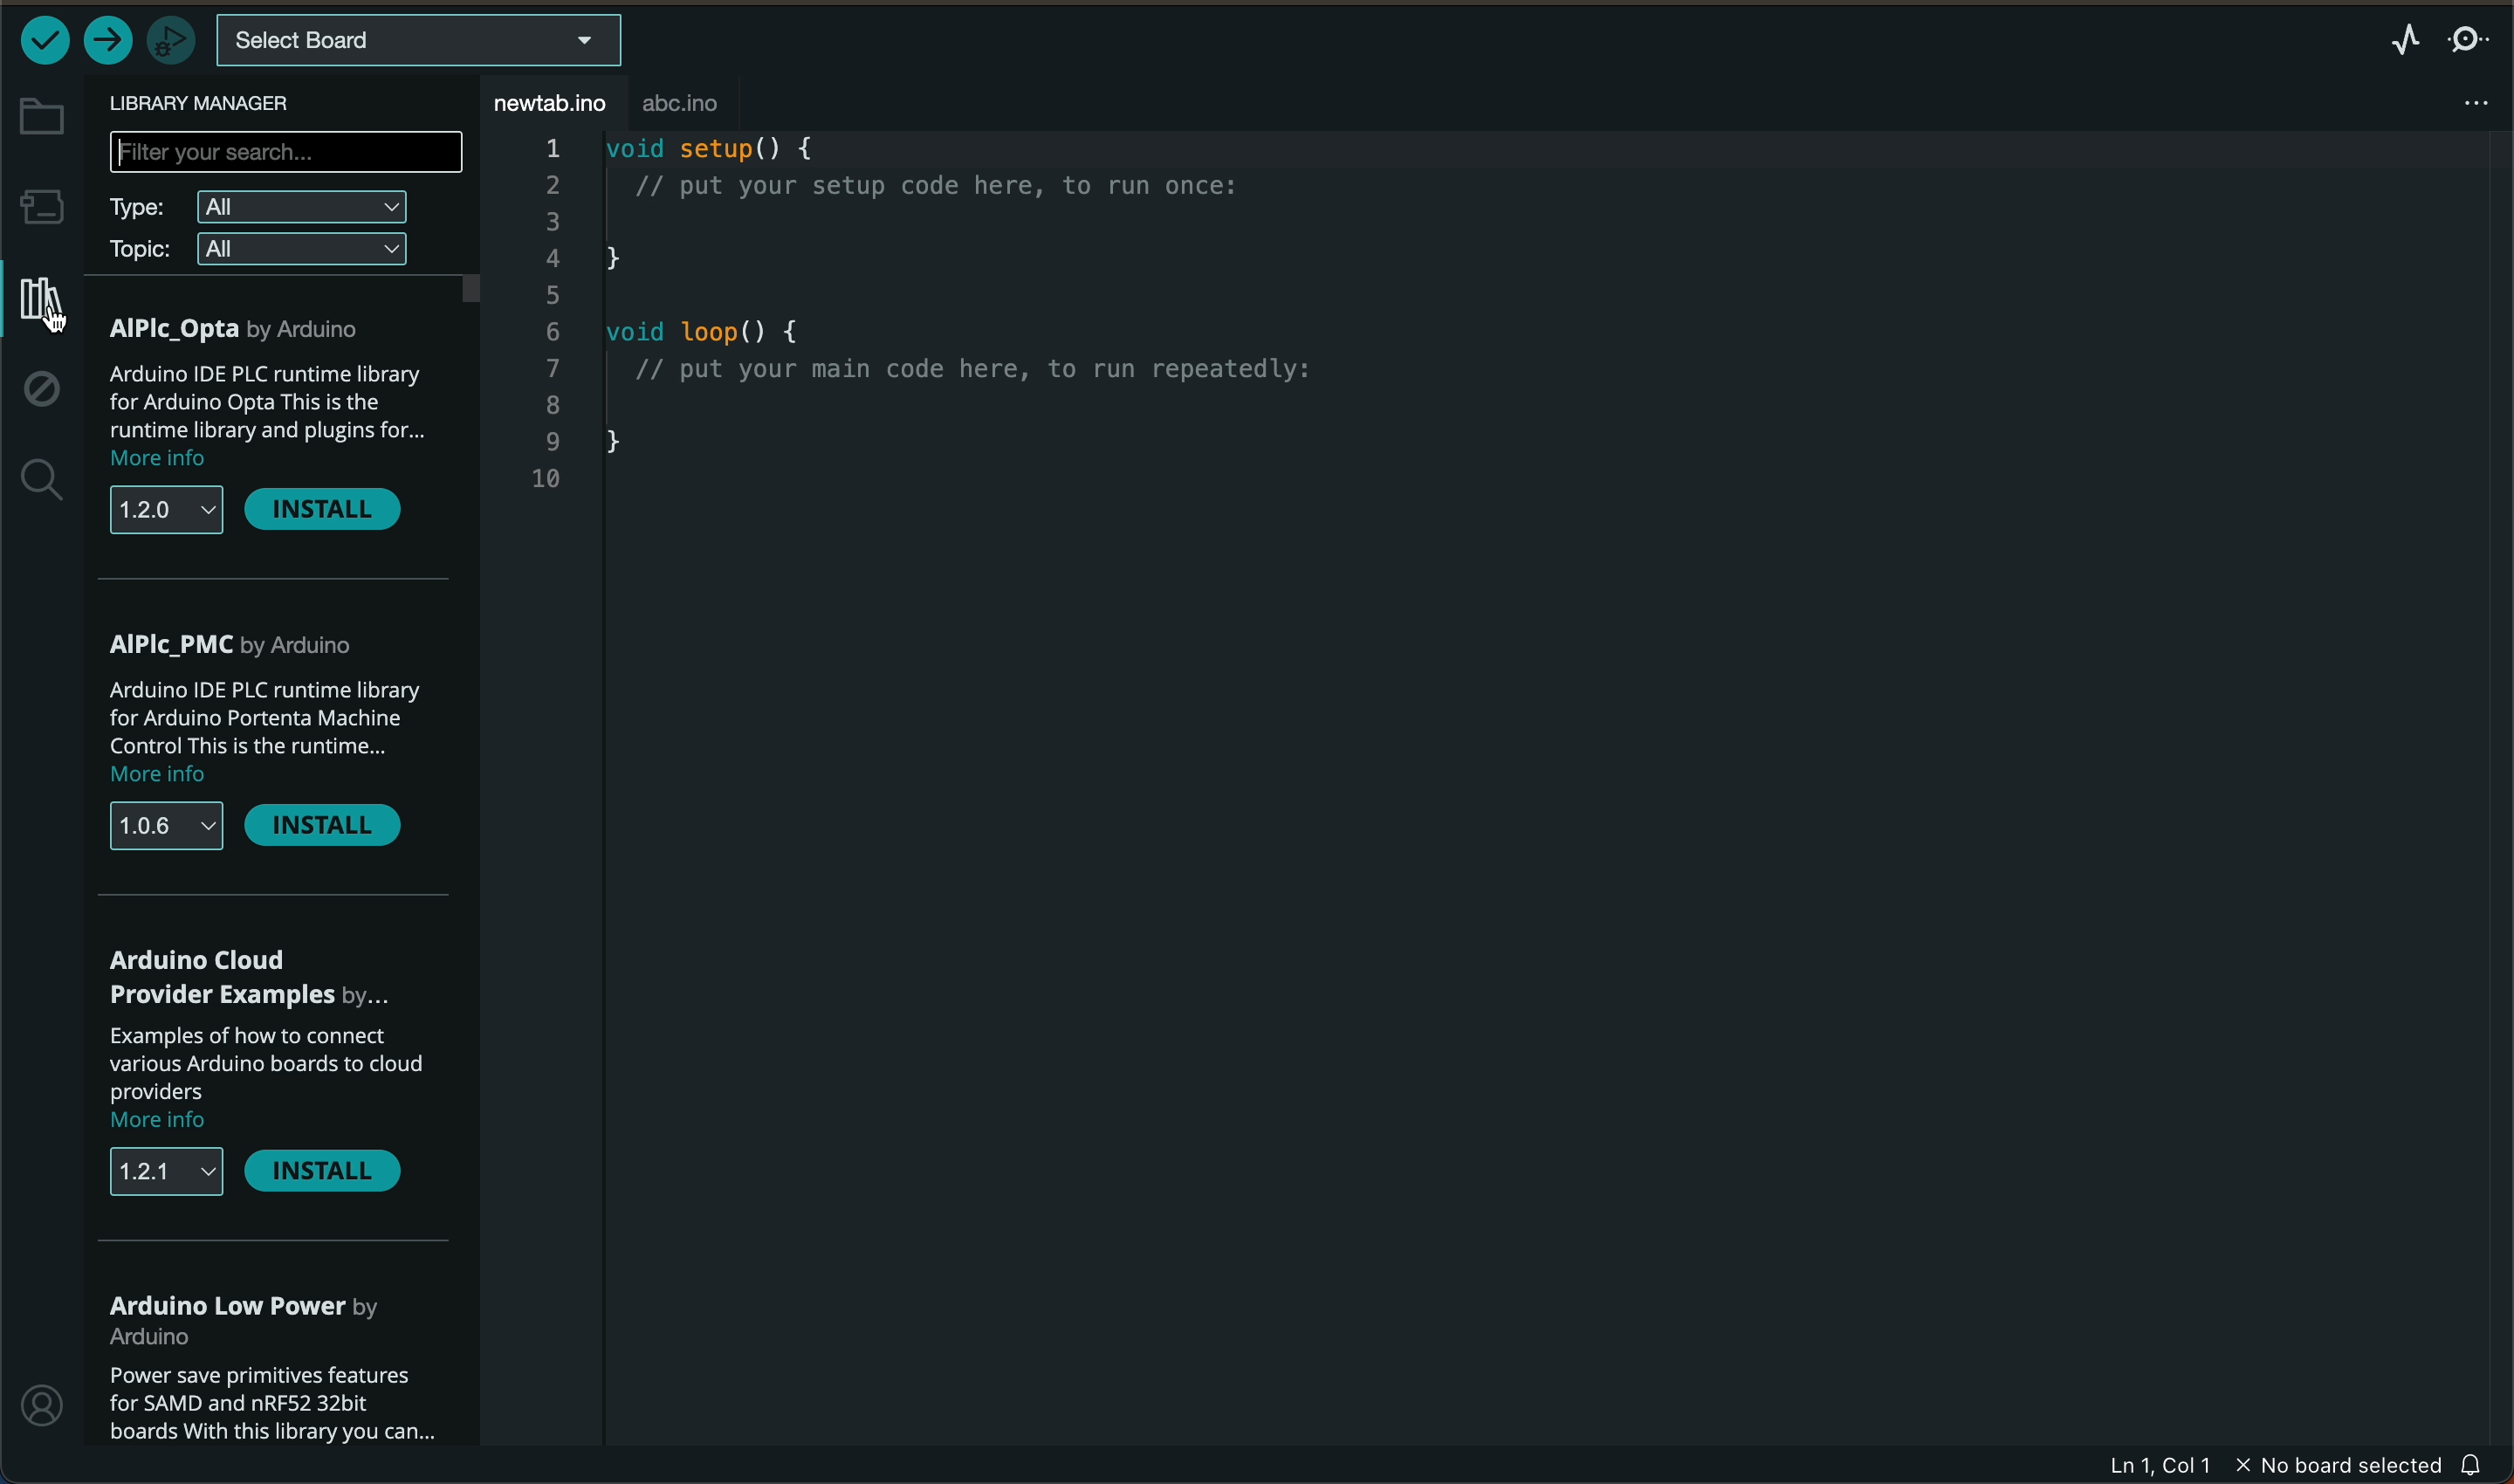 Image resolution: width=2514 pixels, height=1484 pixels. What do you see at coordinates (241, 330) in the screenshot?
I see `AlPc ` at bounding box center [241, 330].